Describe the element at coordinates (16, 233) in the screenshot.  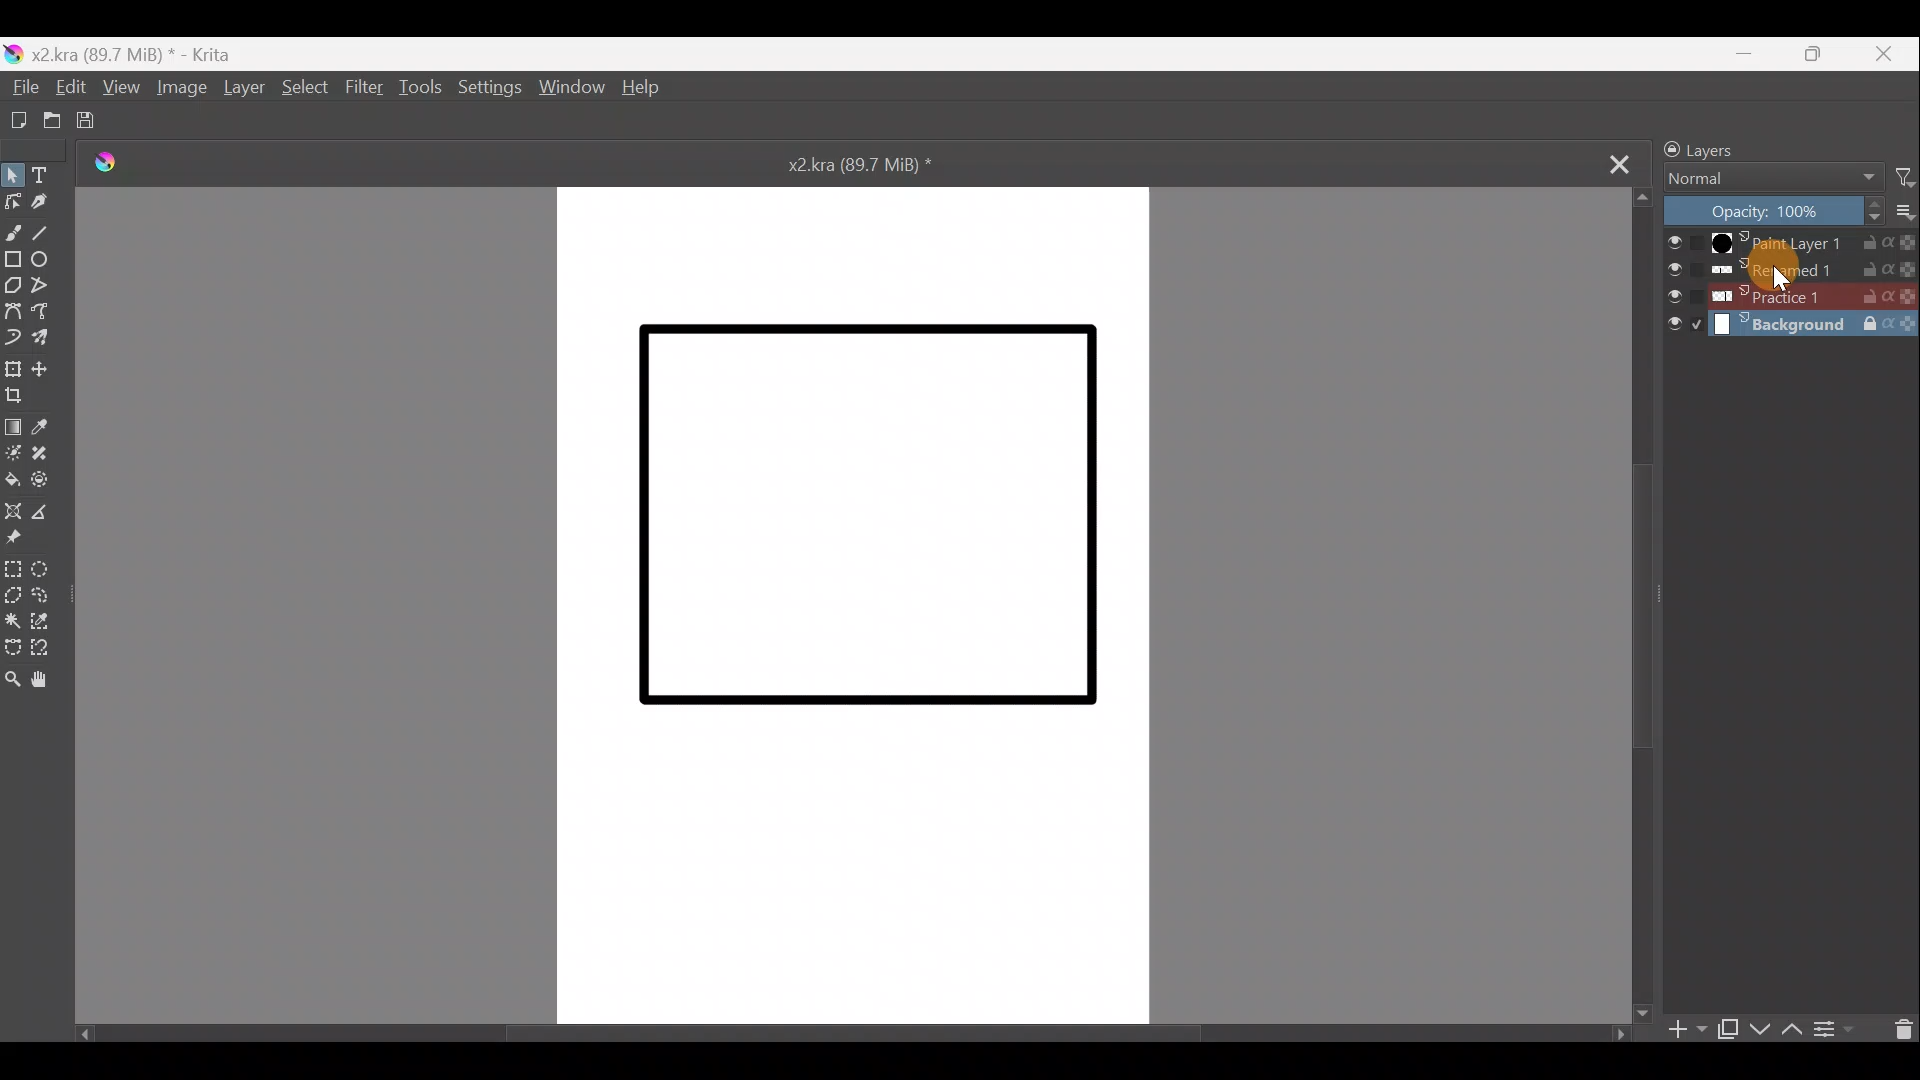
I see `Freehand brush tool` at that location.